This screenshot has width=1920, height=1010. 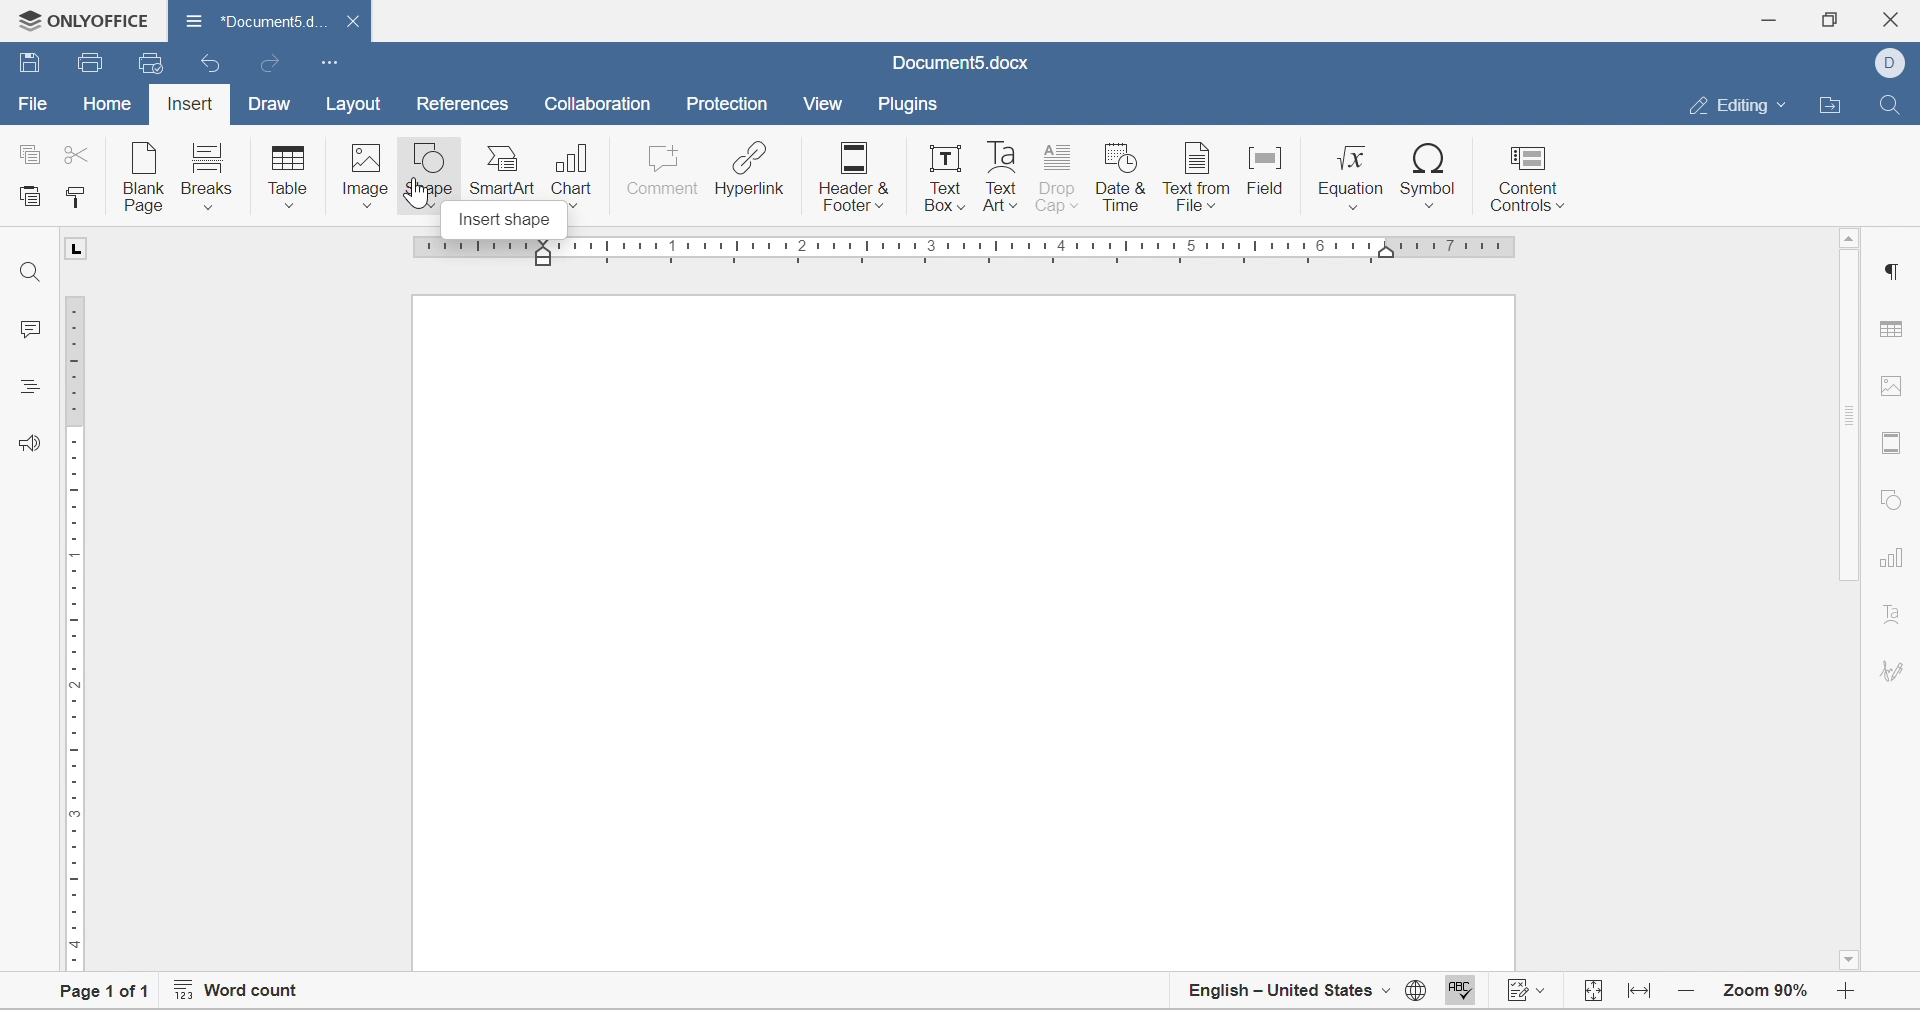 What do you see at coordinates (1693, 995) in the screenshot?
I see `zoom in` at bounding box center [1693, 995].